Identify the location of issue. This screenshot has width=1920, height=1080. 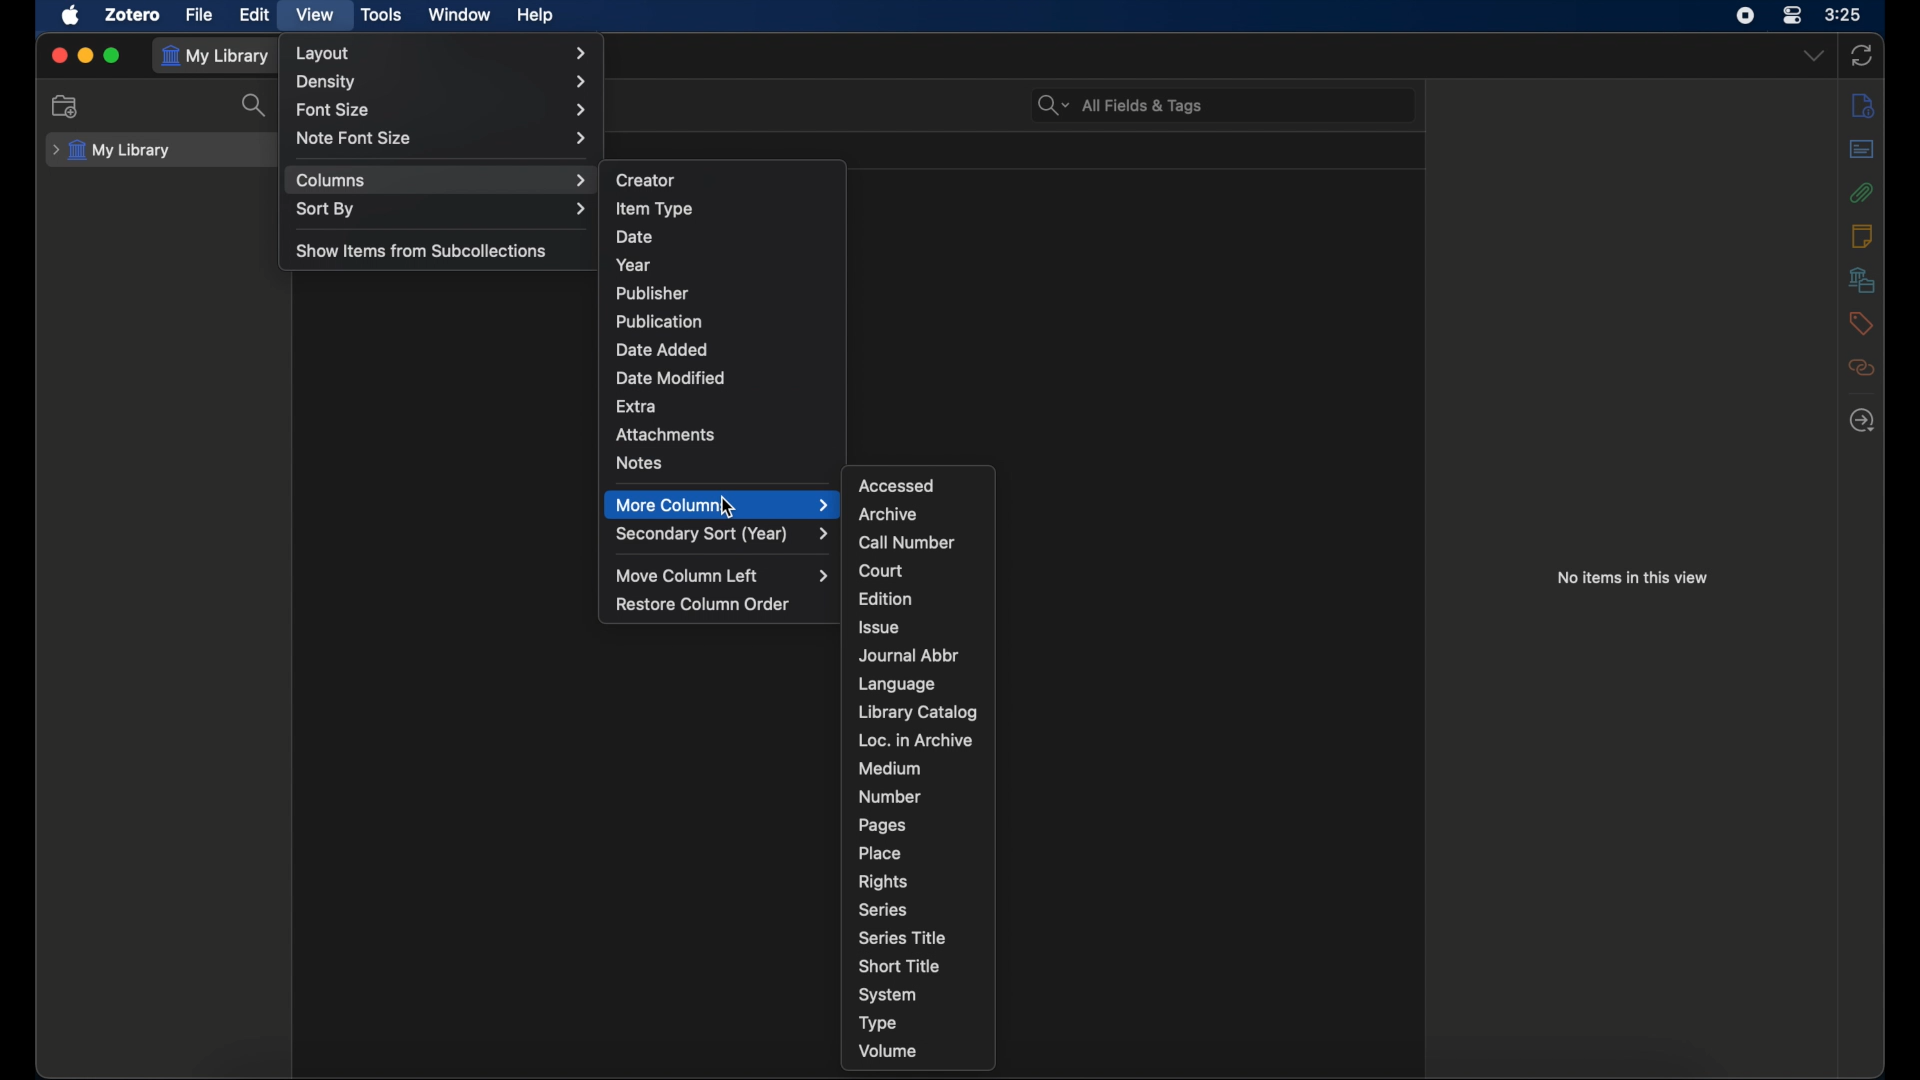
(881, 628).